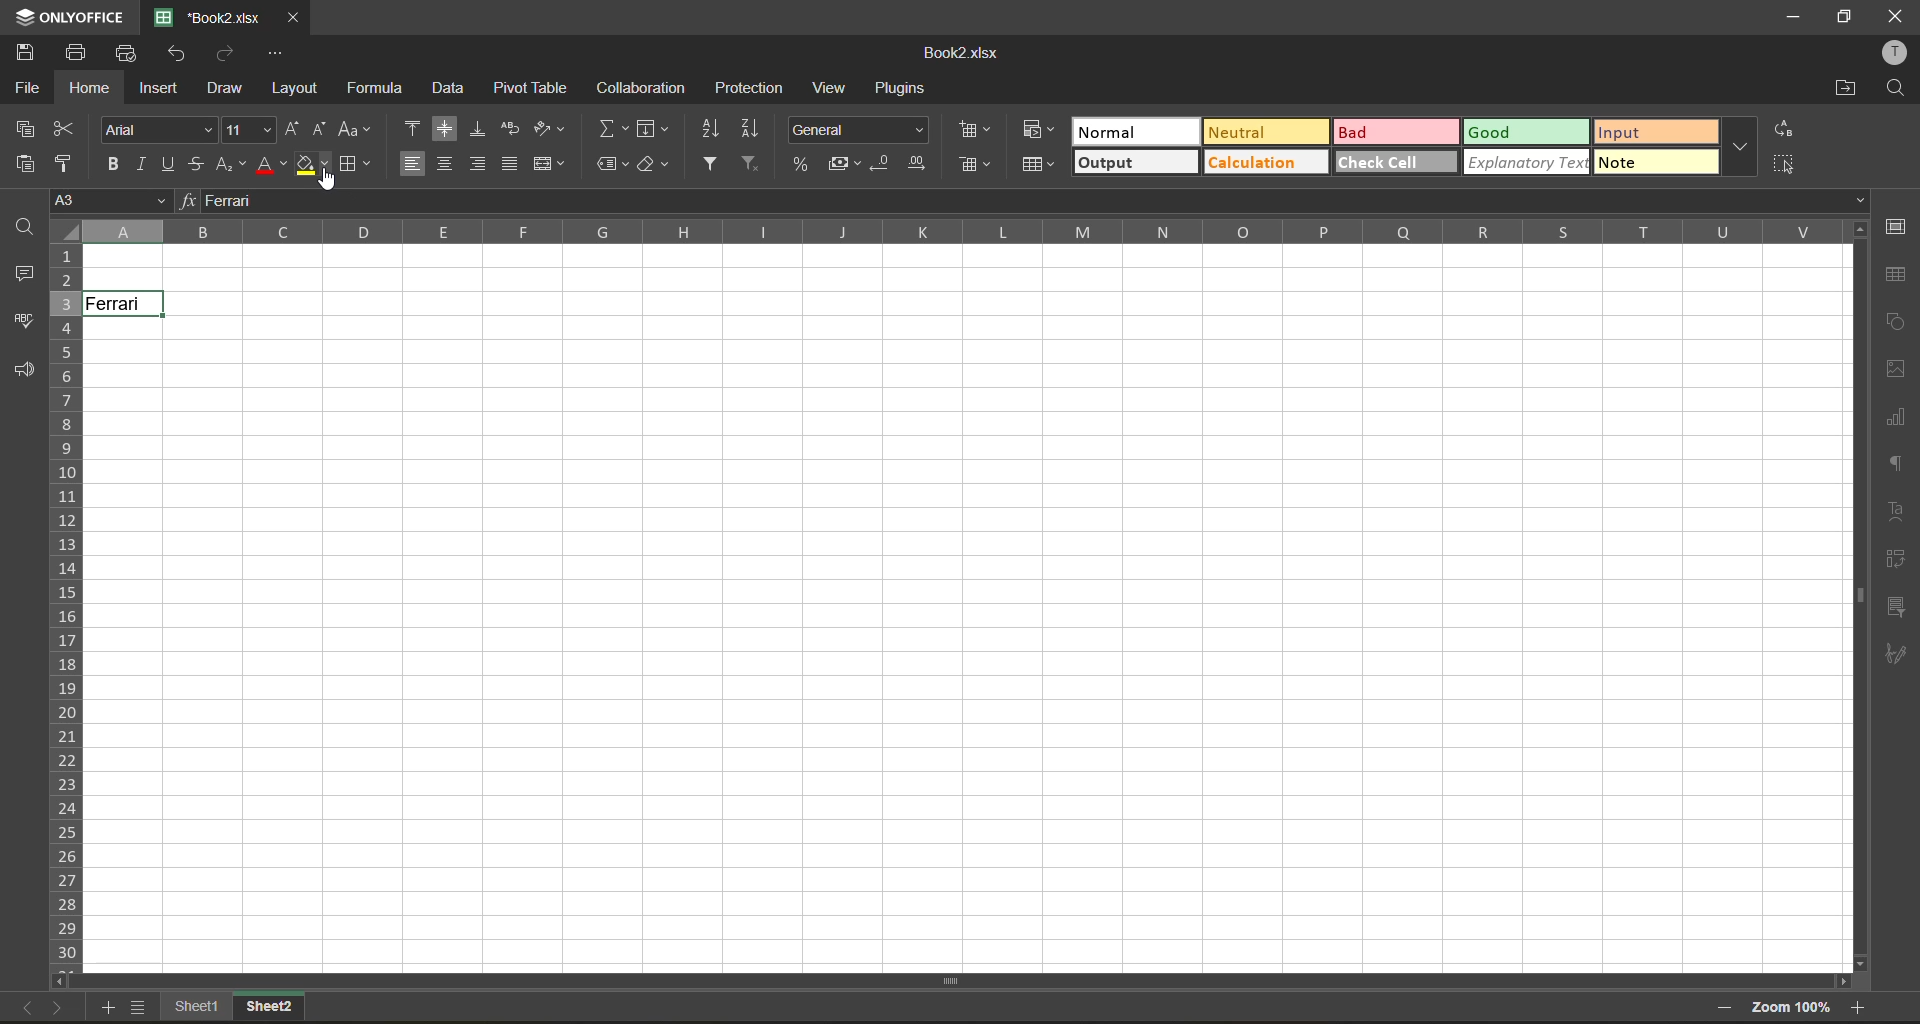 The image size is (1920, 1024). What do you see at coordinates (1897, 513) in the screenshot?
I see `text` at bounding box center [1897, 513].